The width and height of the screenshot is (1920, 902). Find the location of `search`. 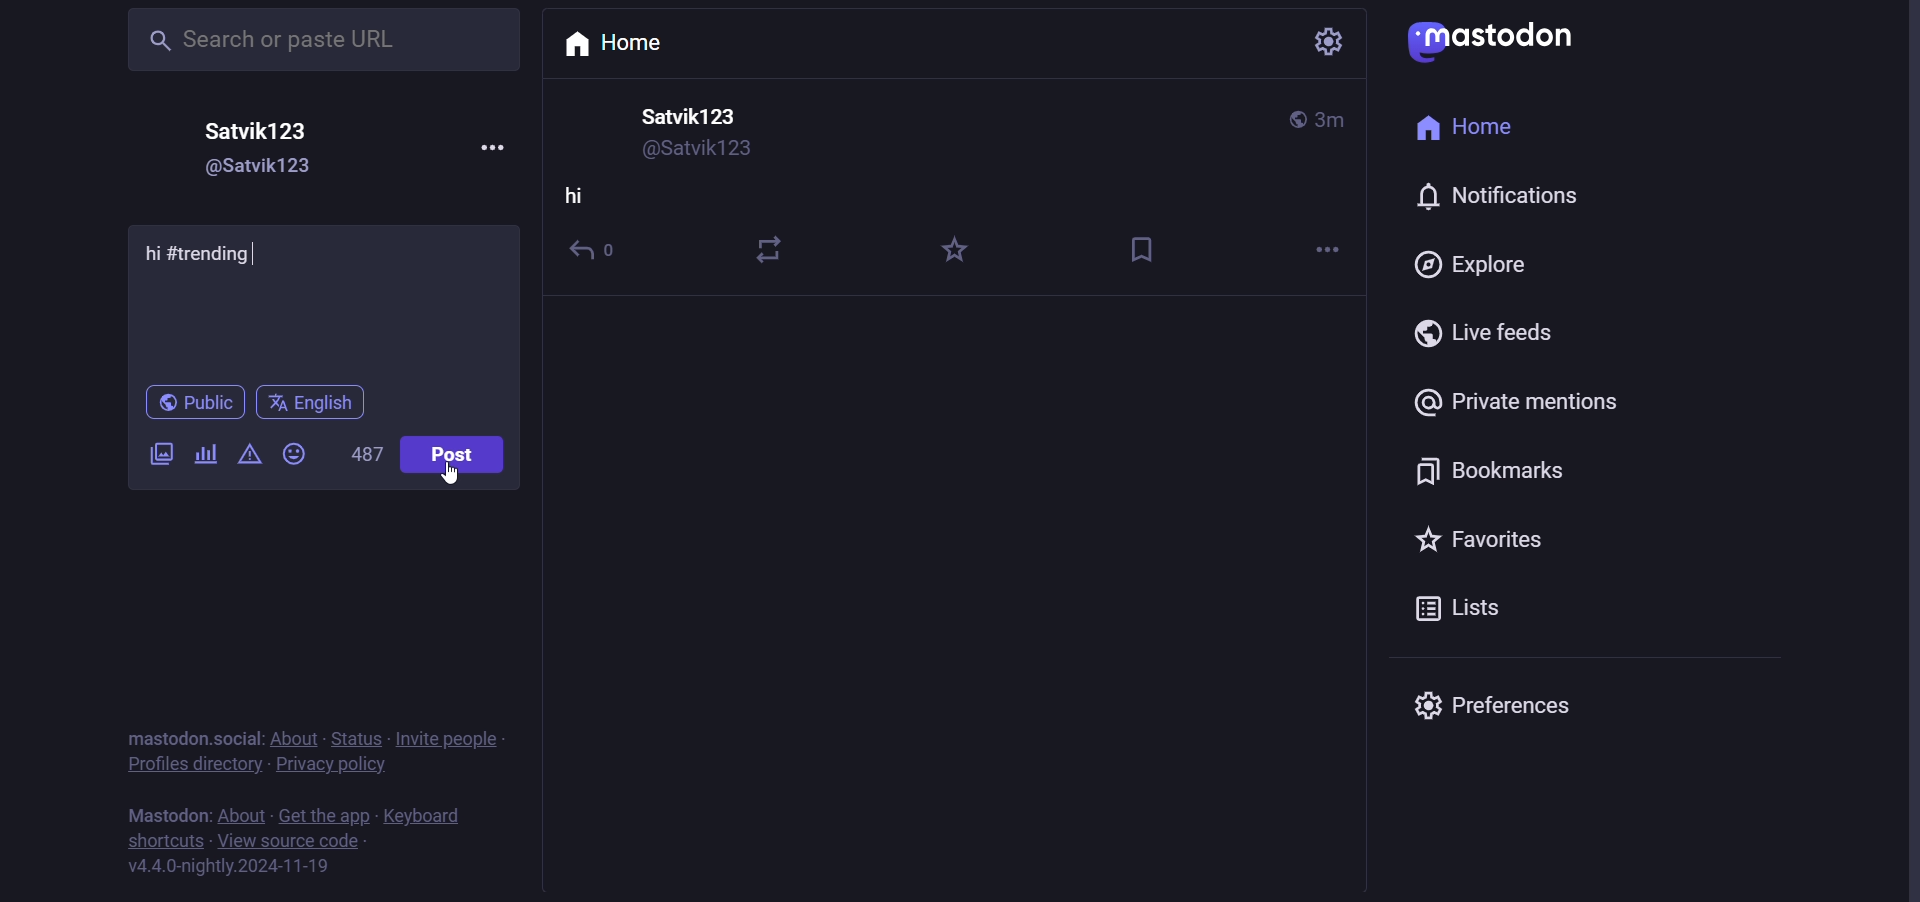

search is located at coordinates (318, 41).